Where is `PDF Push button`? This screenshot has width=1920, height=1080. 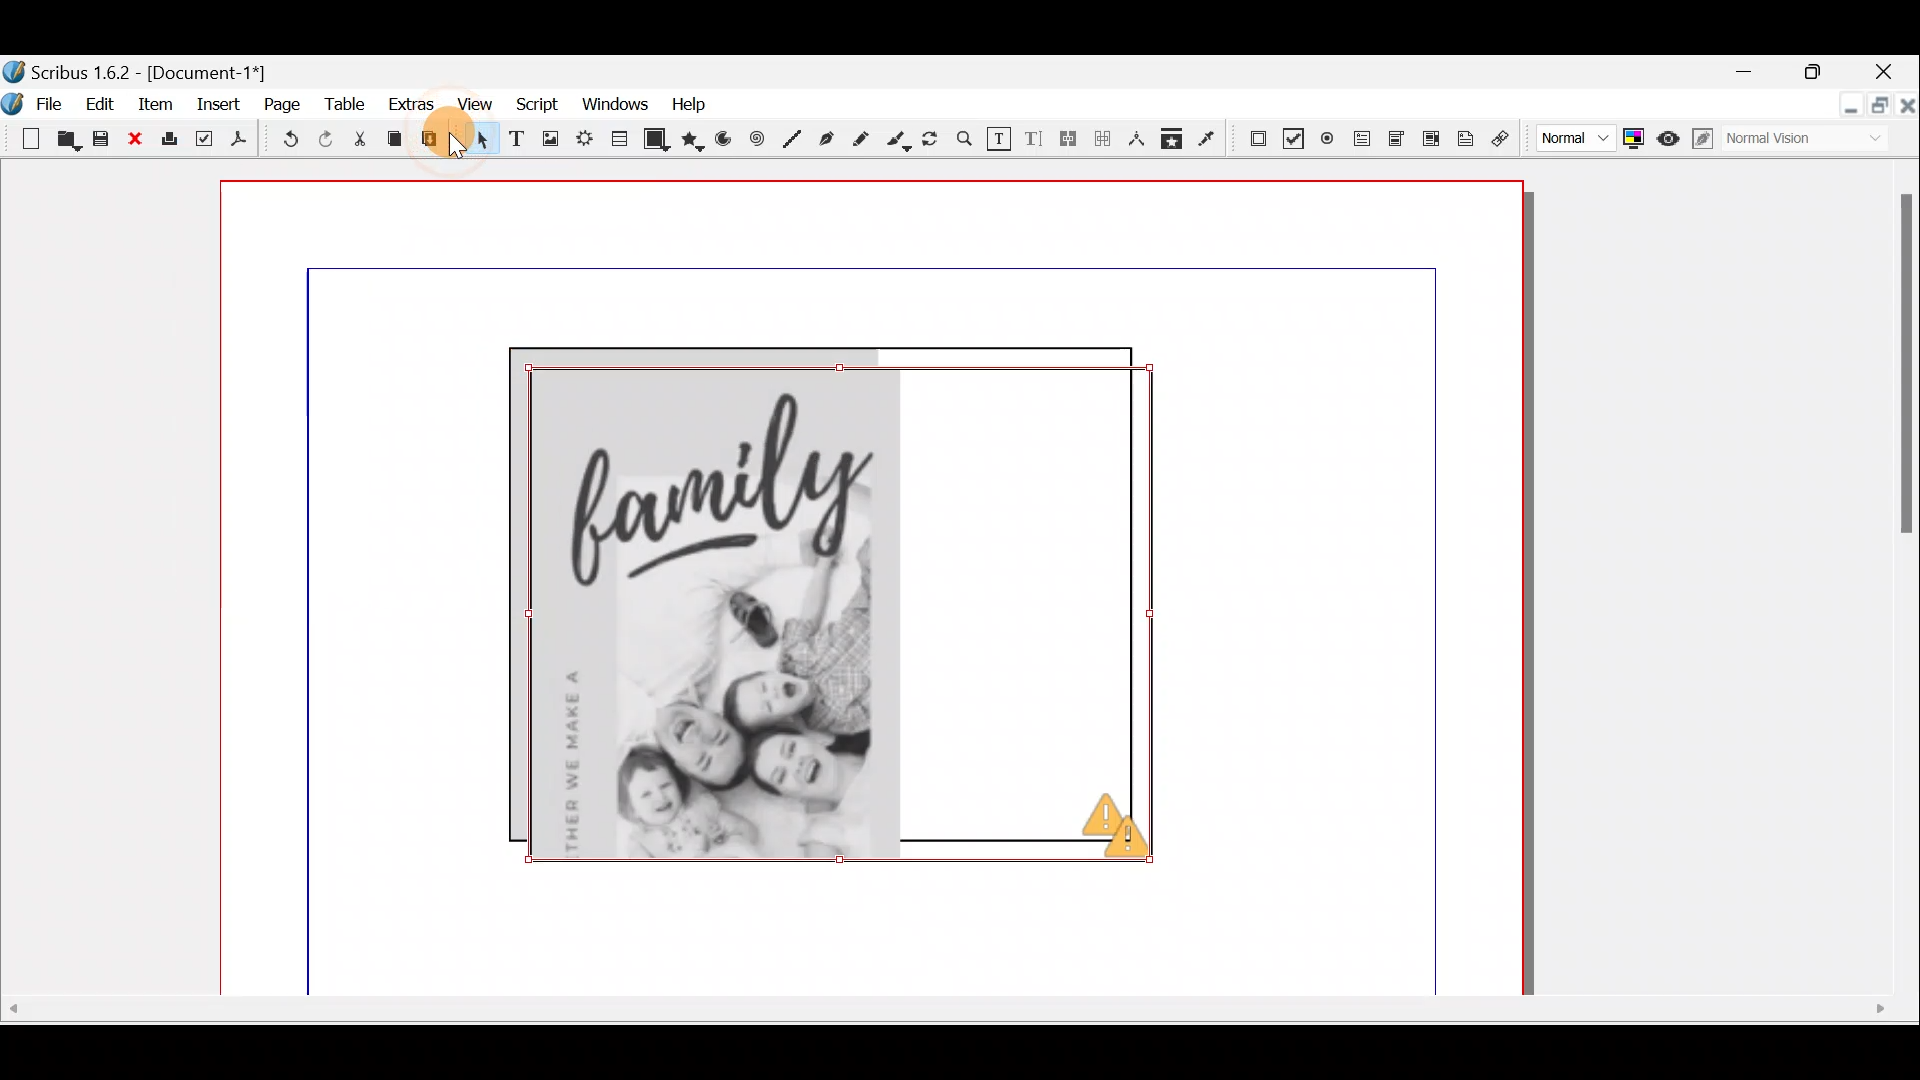 PDF Push button is located at coordinates (1255, 137).